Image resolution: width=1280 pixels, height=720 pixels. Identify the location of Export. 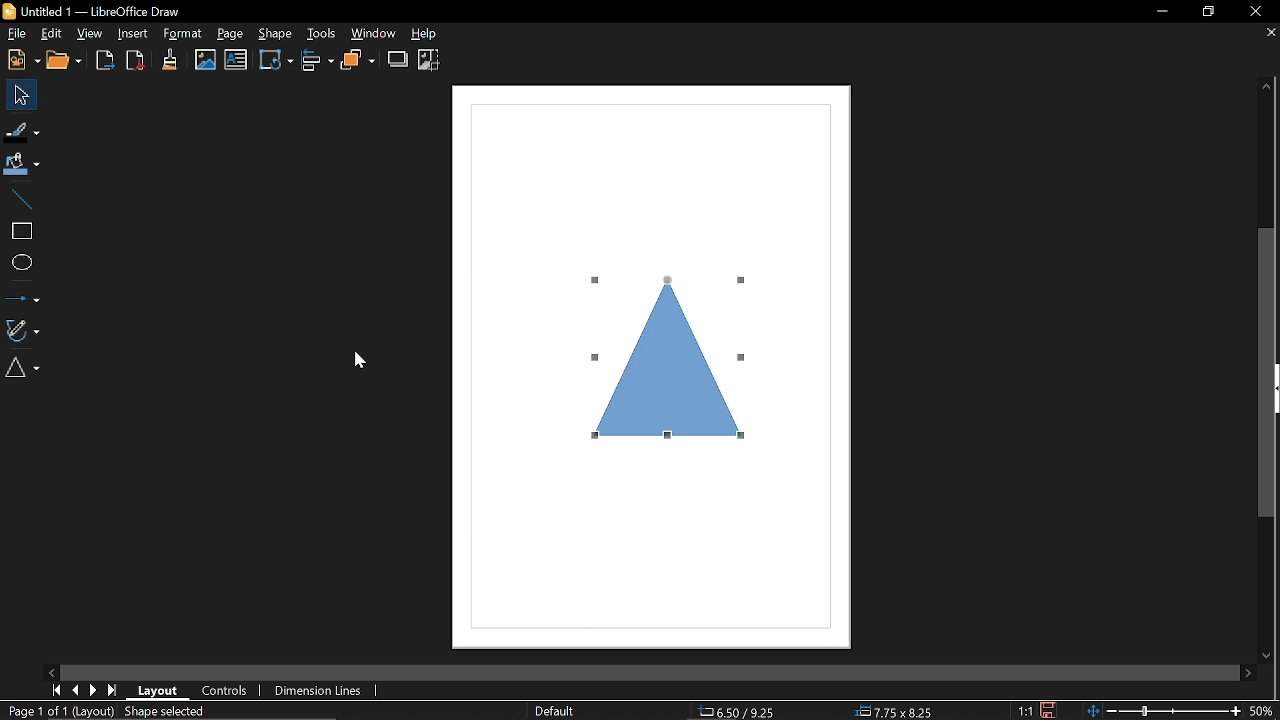
(106, 62).